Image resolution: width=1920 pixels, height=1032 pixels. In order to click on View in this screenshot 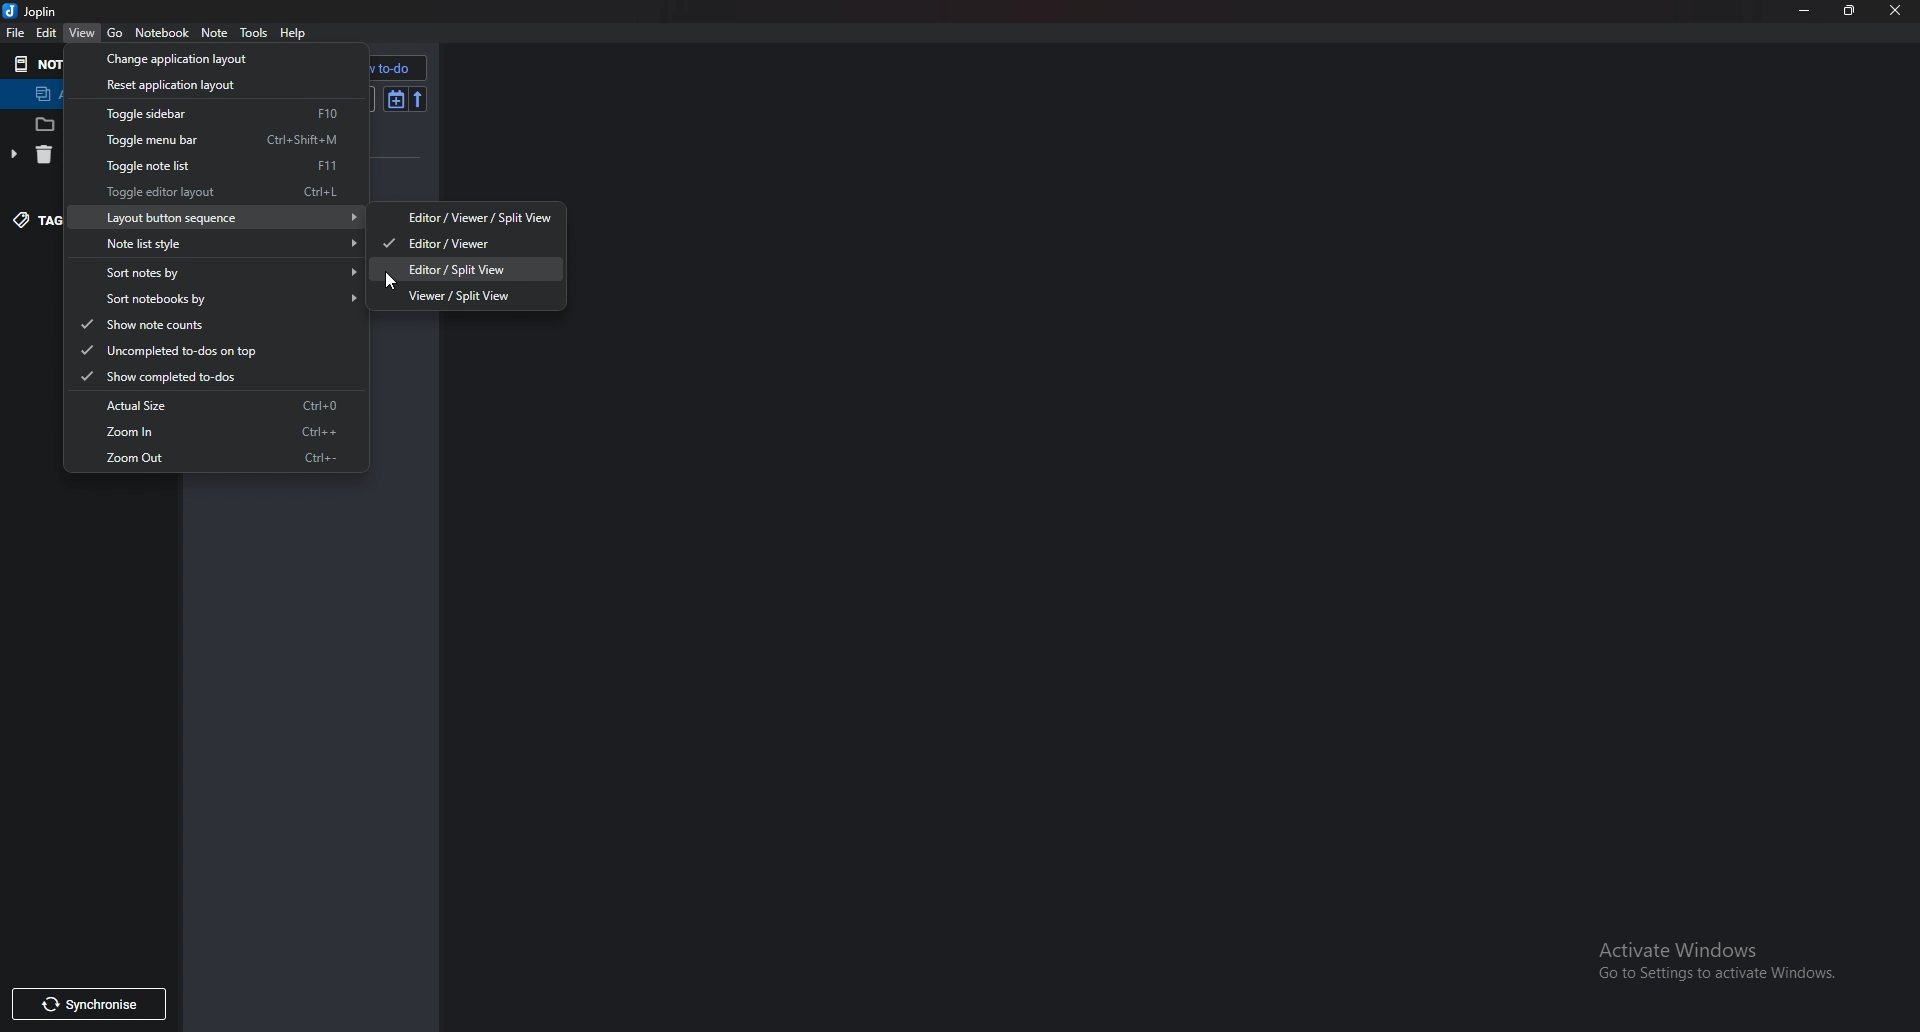, I will do `click(83, 33)`.